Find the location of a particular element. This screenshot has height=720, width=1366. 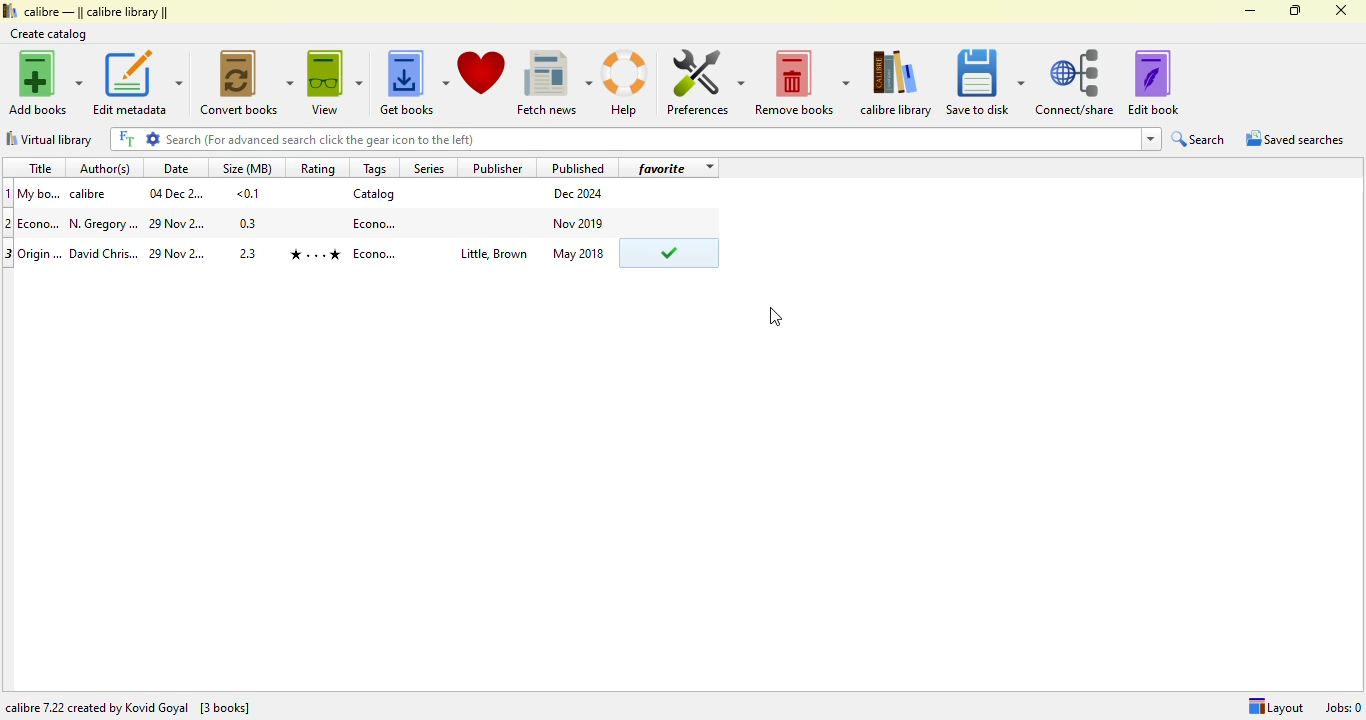

dropdown is located at coordinates (708, 168).